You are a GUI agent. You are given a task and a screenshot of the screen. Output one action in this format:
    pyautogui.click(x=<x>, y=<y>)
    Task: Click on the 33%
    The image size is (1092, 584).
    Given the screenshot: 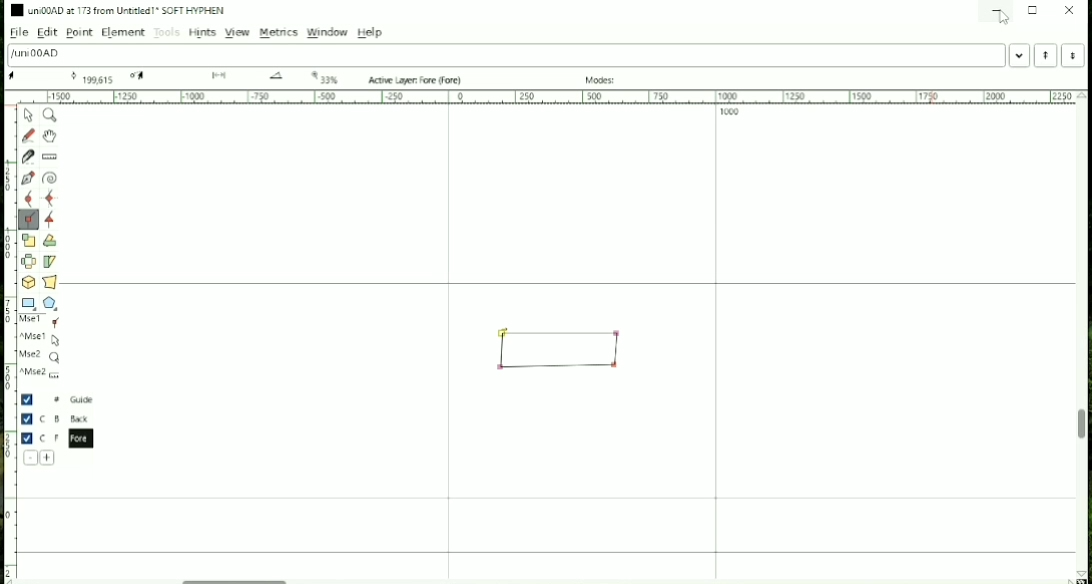 What is the action you would take?
    pyautogui.click(x=326, y=77)
    